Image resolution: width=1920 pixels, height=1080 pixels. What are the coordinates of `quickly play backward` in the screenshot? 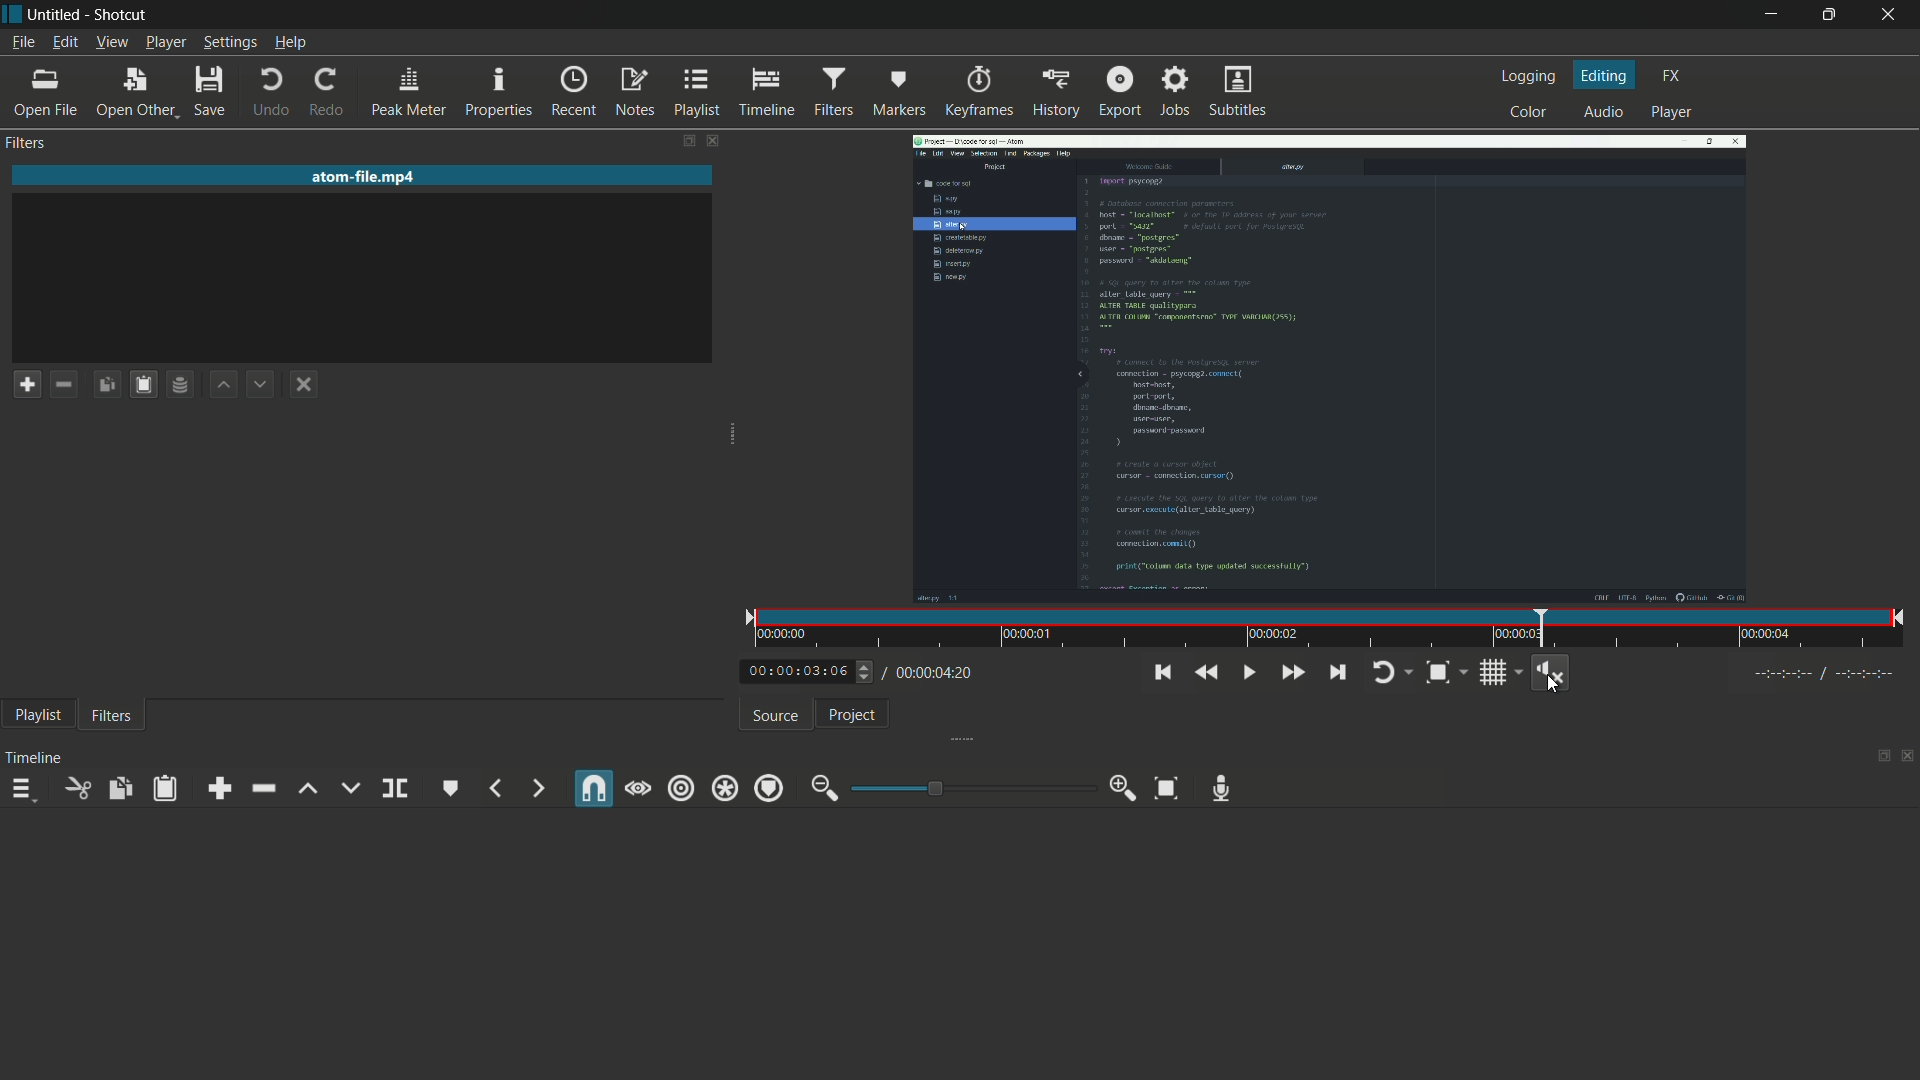 It's located at (1205, 673).